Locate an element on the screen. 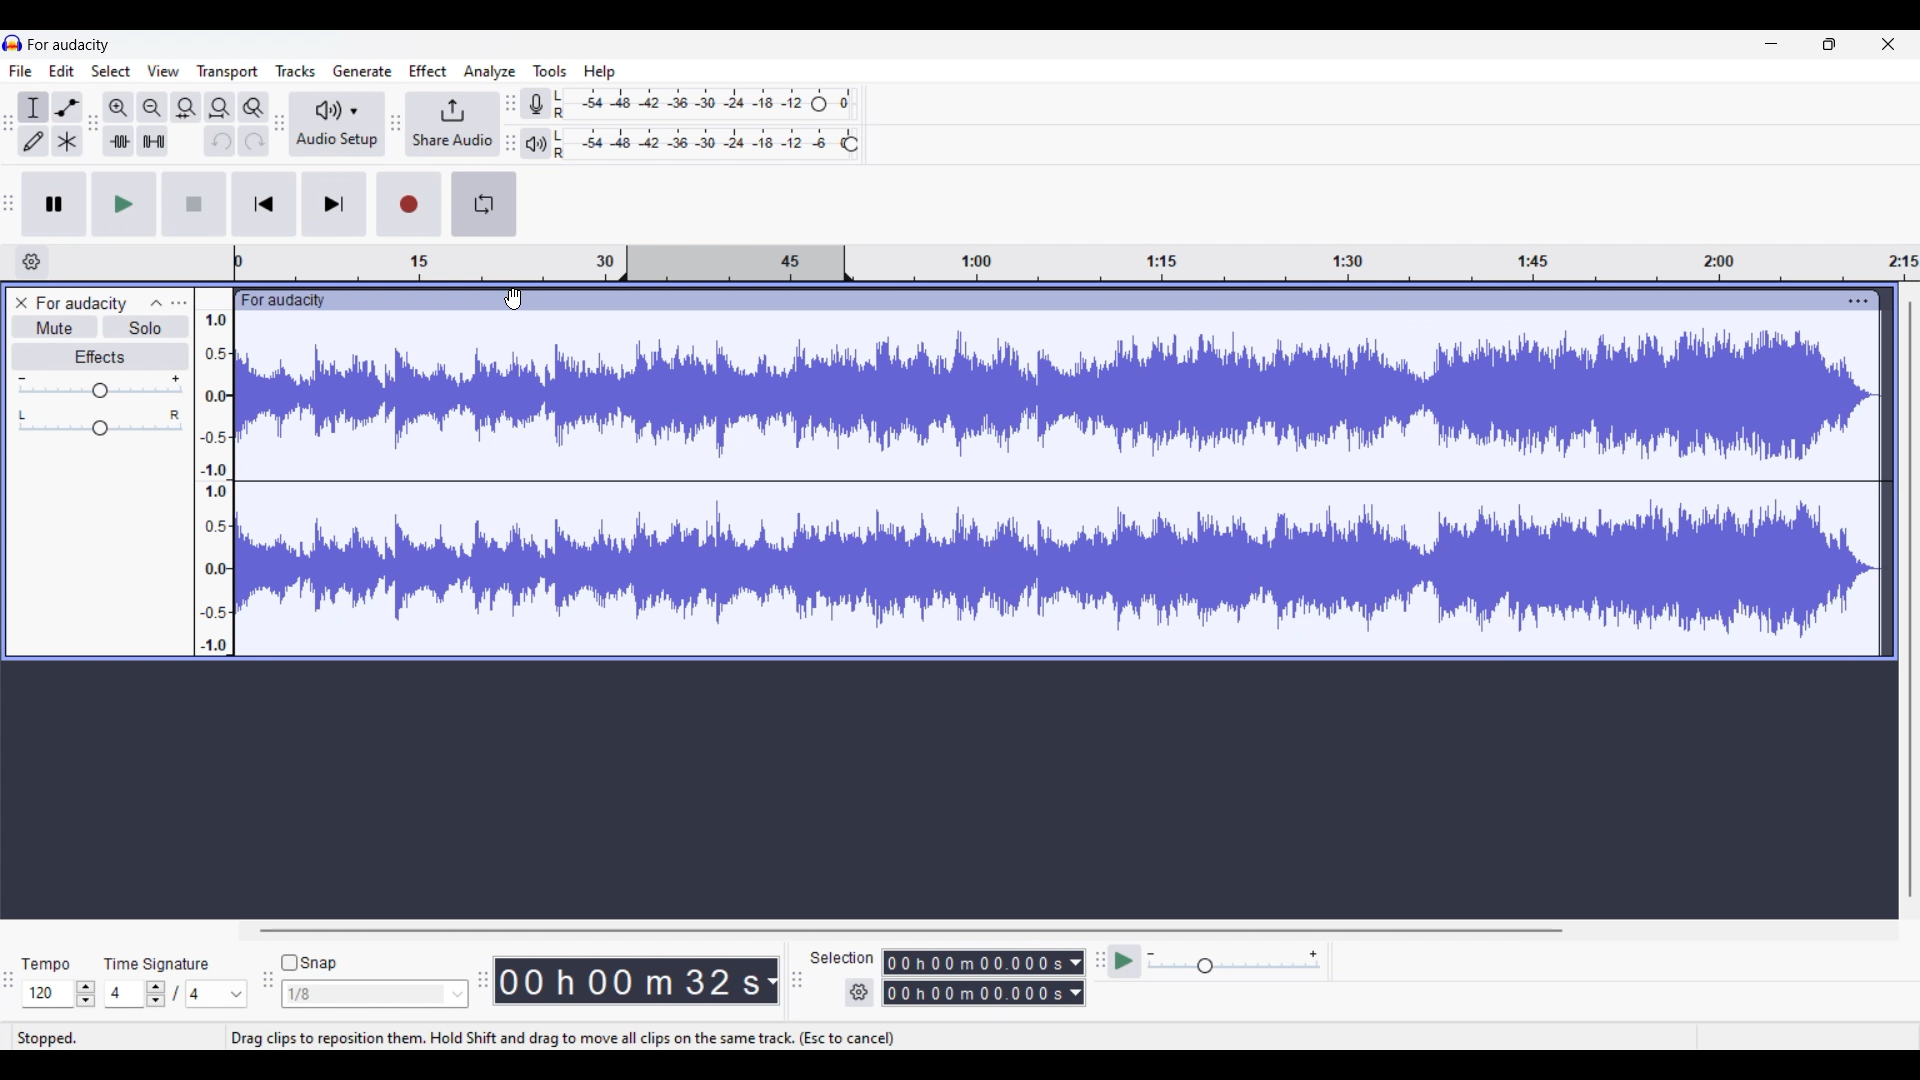  Volume scale is located at coordinates (99, 386).